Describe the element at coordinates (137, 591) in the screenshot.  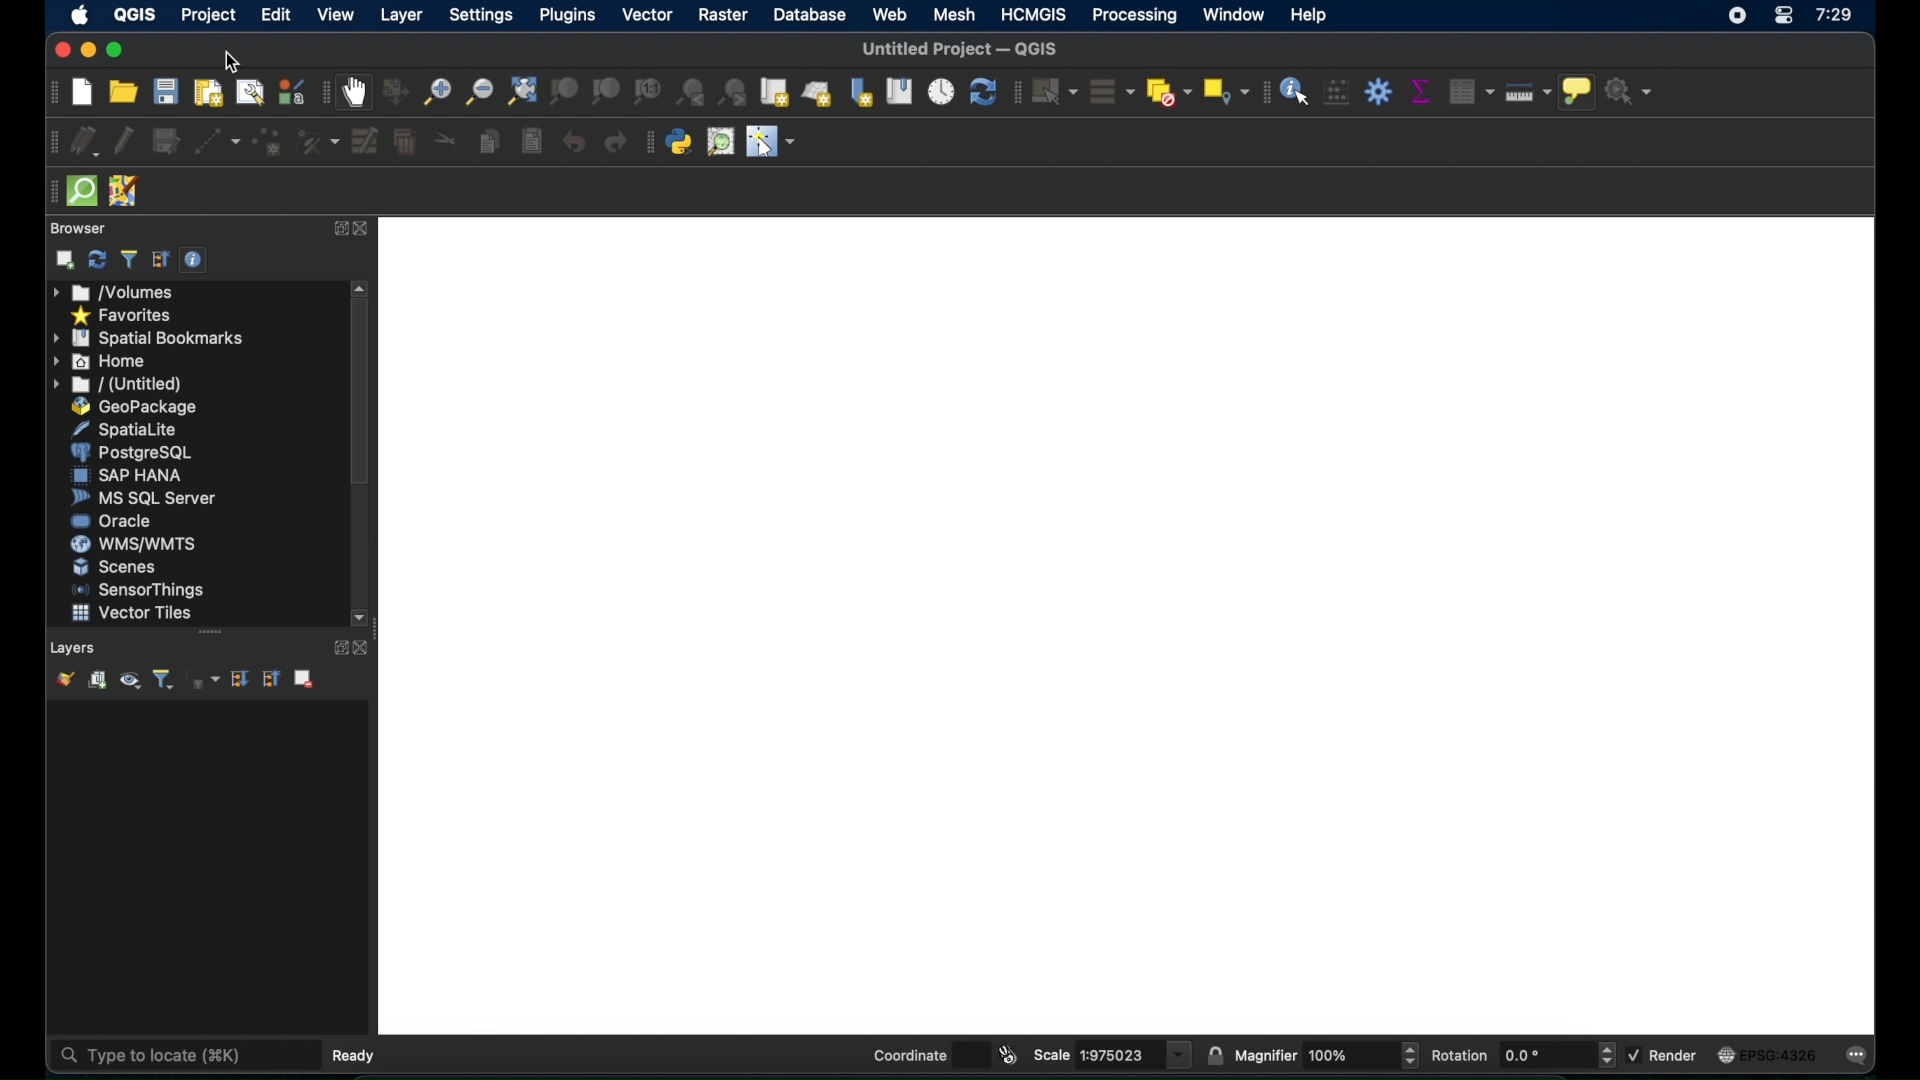
I see `sensor things` at that location.